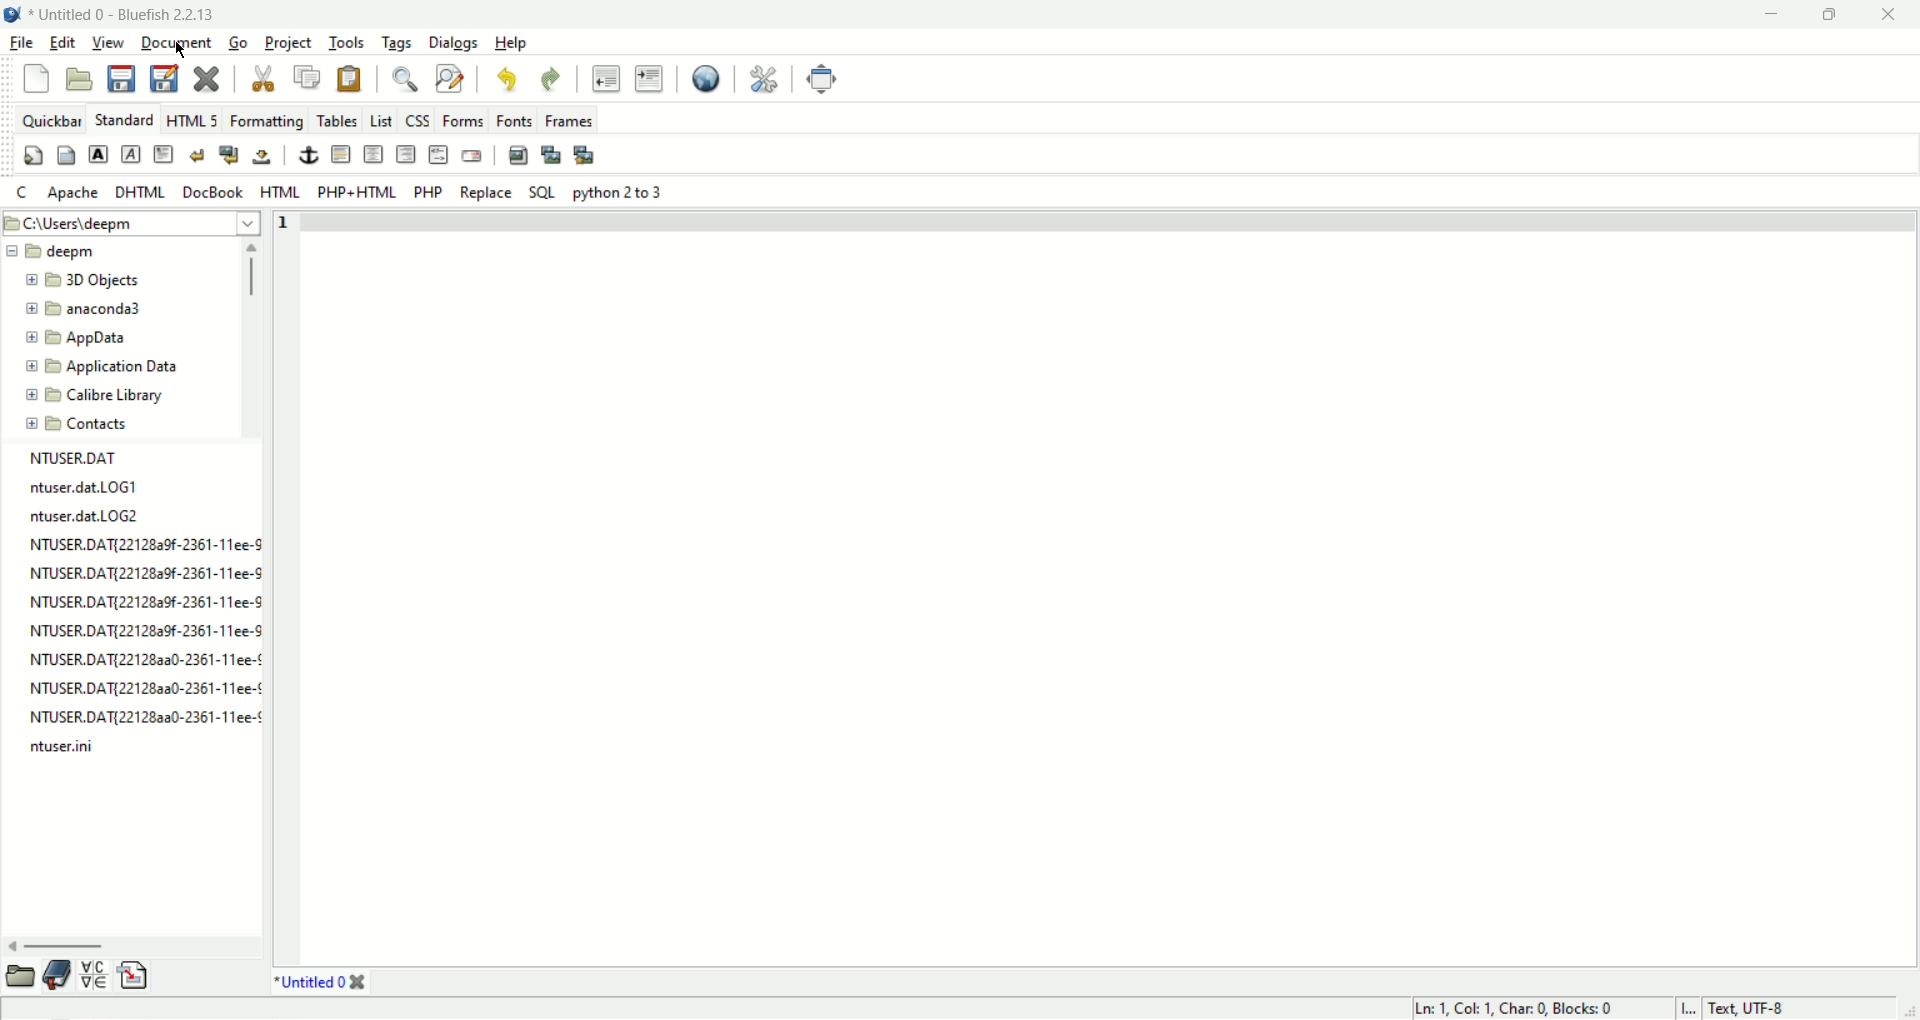 Image resolution: width=1920 pixels, height=1020 pixels. I want to click on find, so click(408, 79).